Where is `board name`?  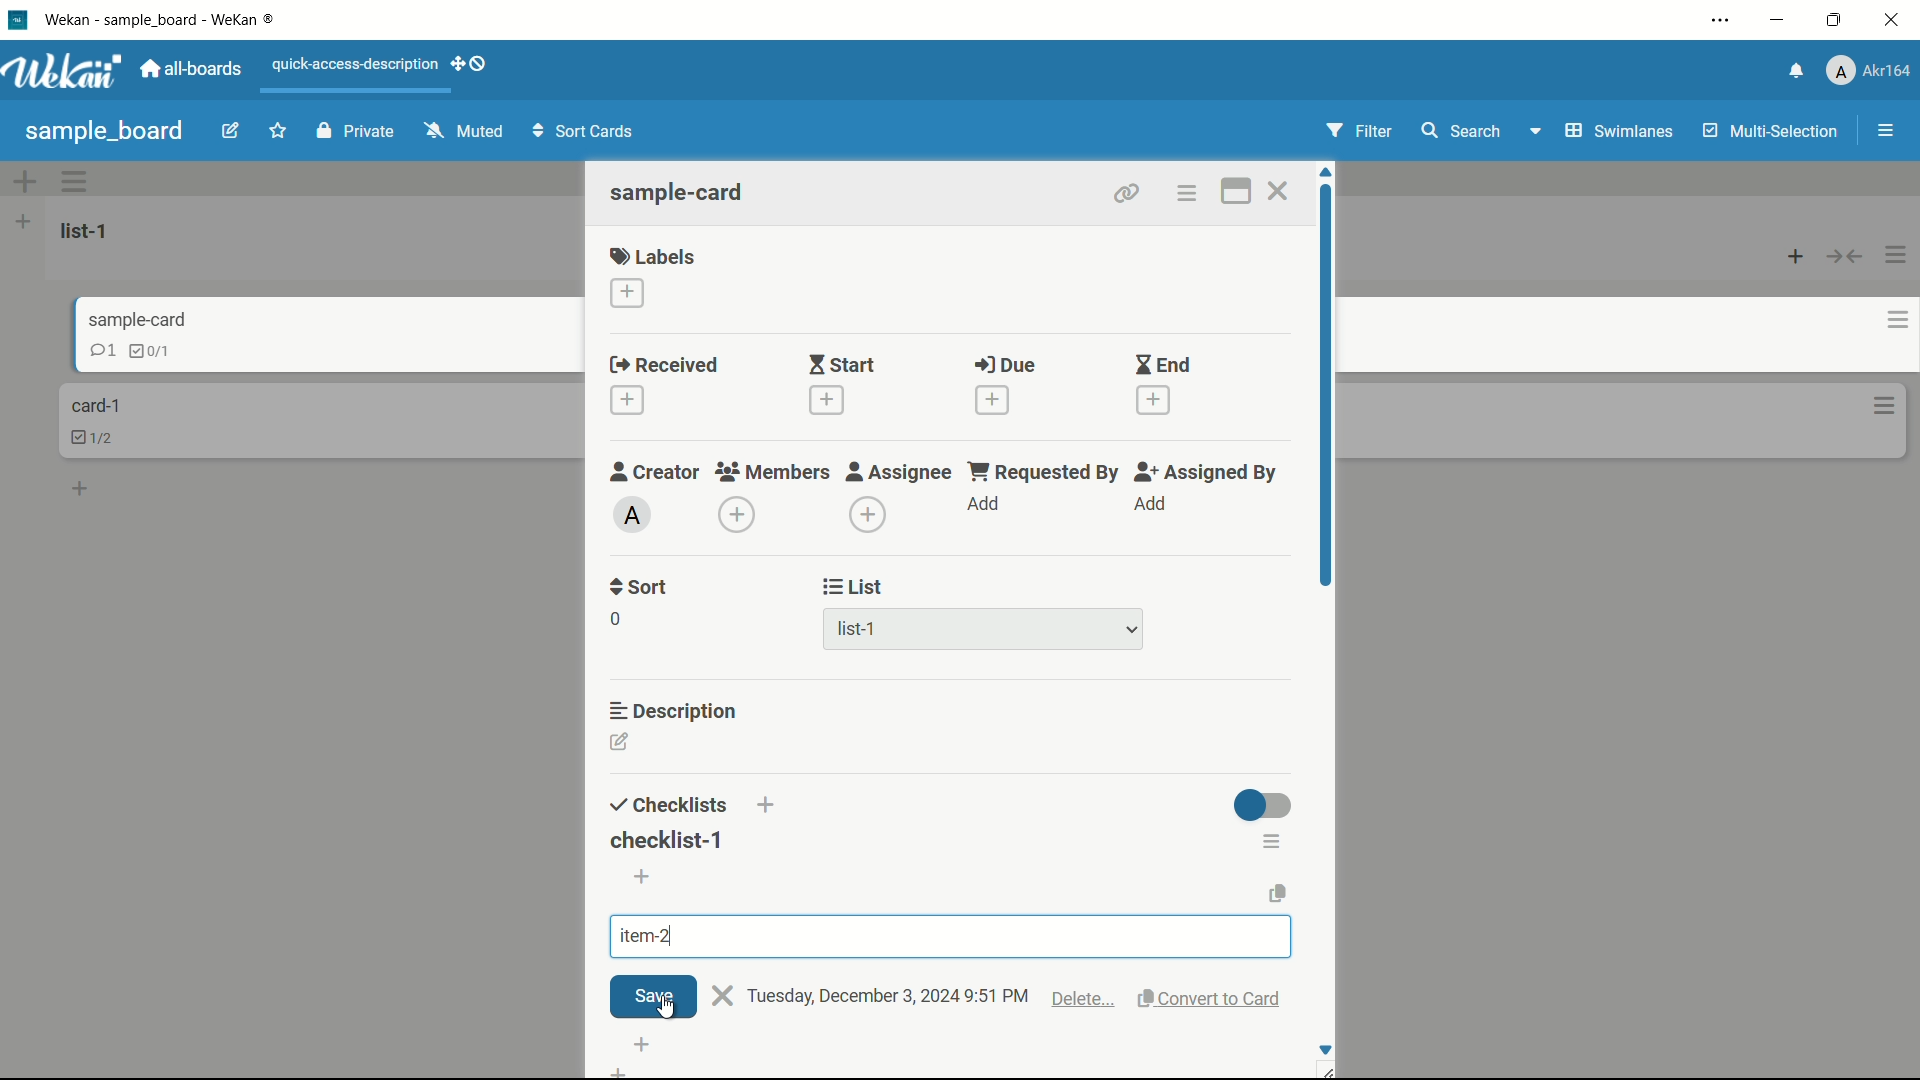 board name is located at coordinates (104, 133).